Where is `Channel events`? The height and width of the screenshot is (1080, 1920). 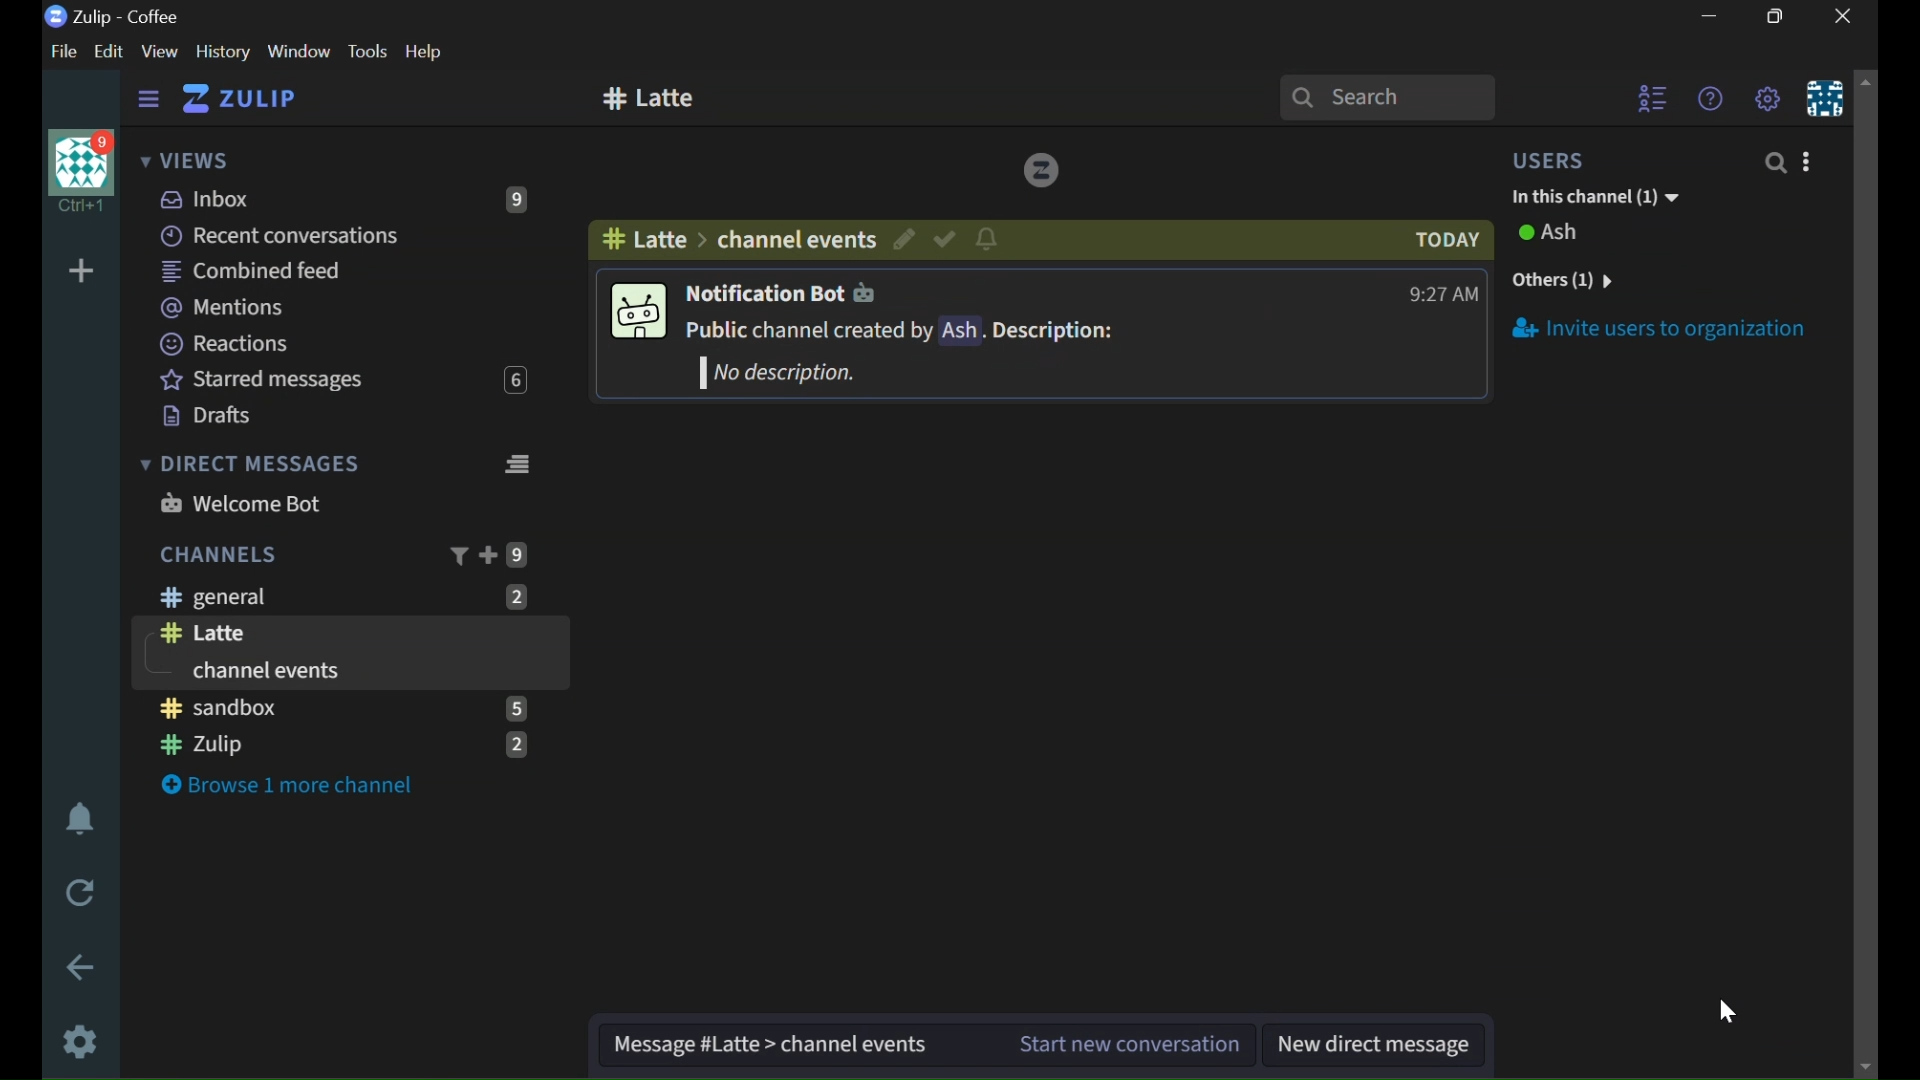 Channel events is located at coordinates (270, 672).